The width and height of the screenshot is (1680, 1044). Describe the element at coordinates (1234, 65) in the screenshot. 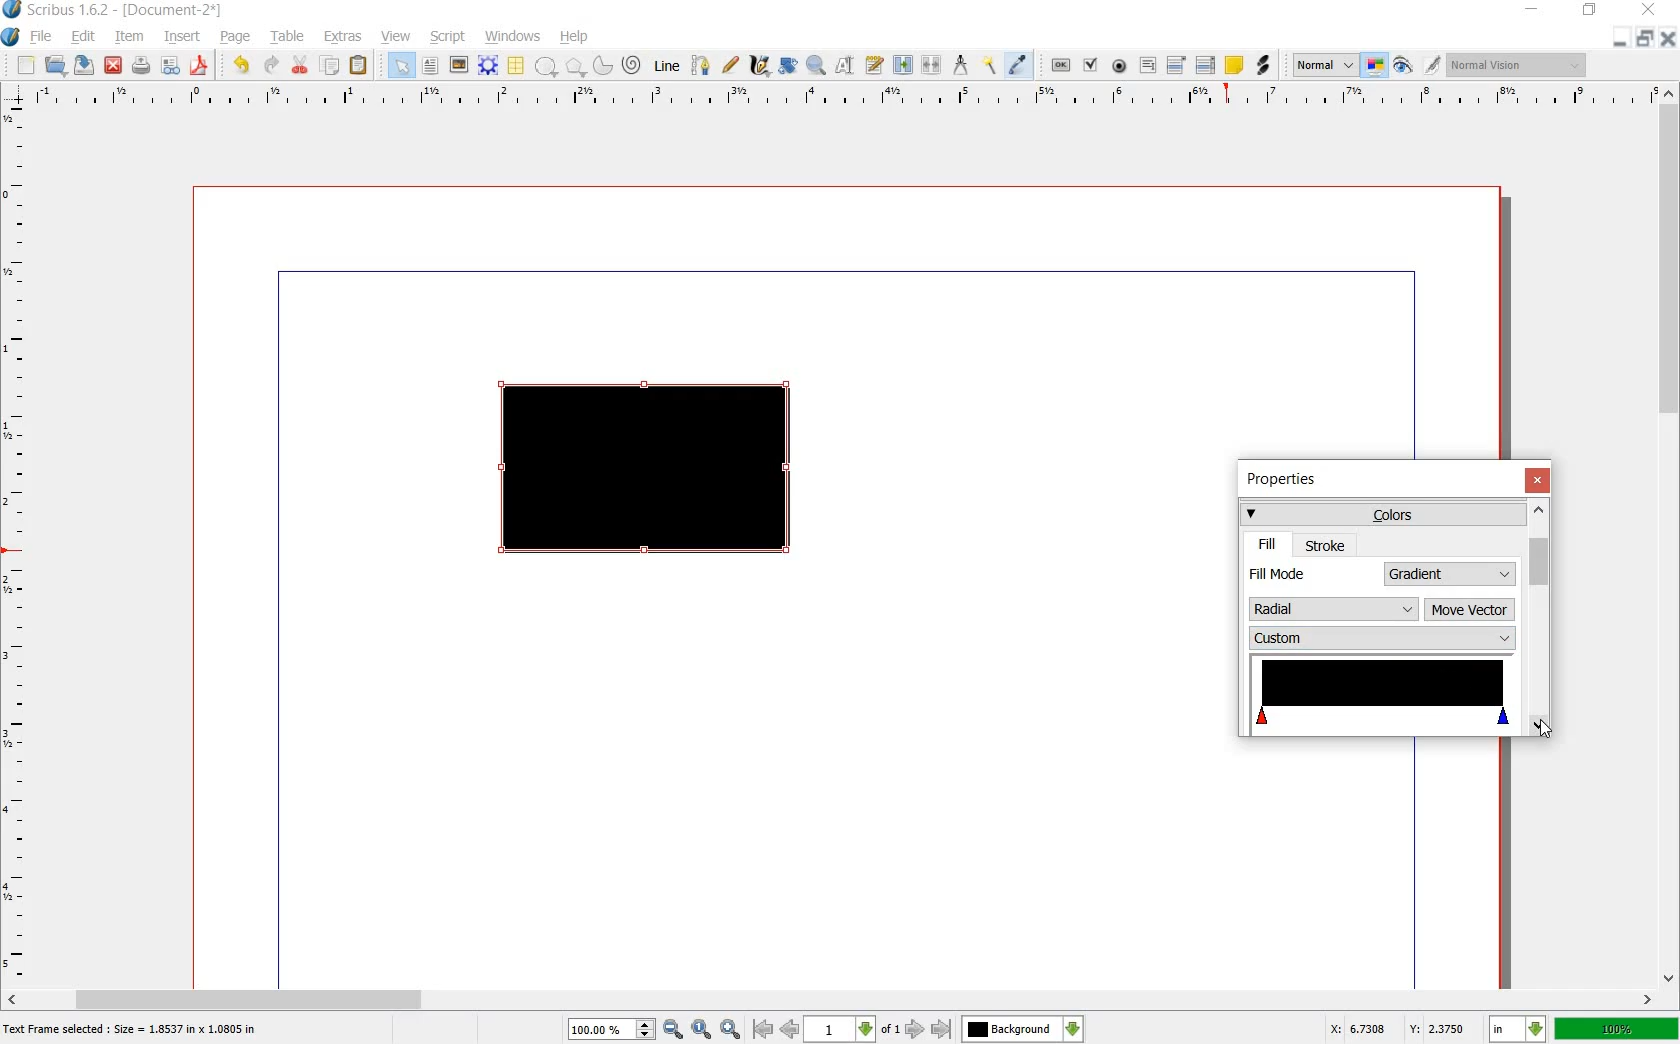

I see `text annotation` at that location.